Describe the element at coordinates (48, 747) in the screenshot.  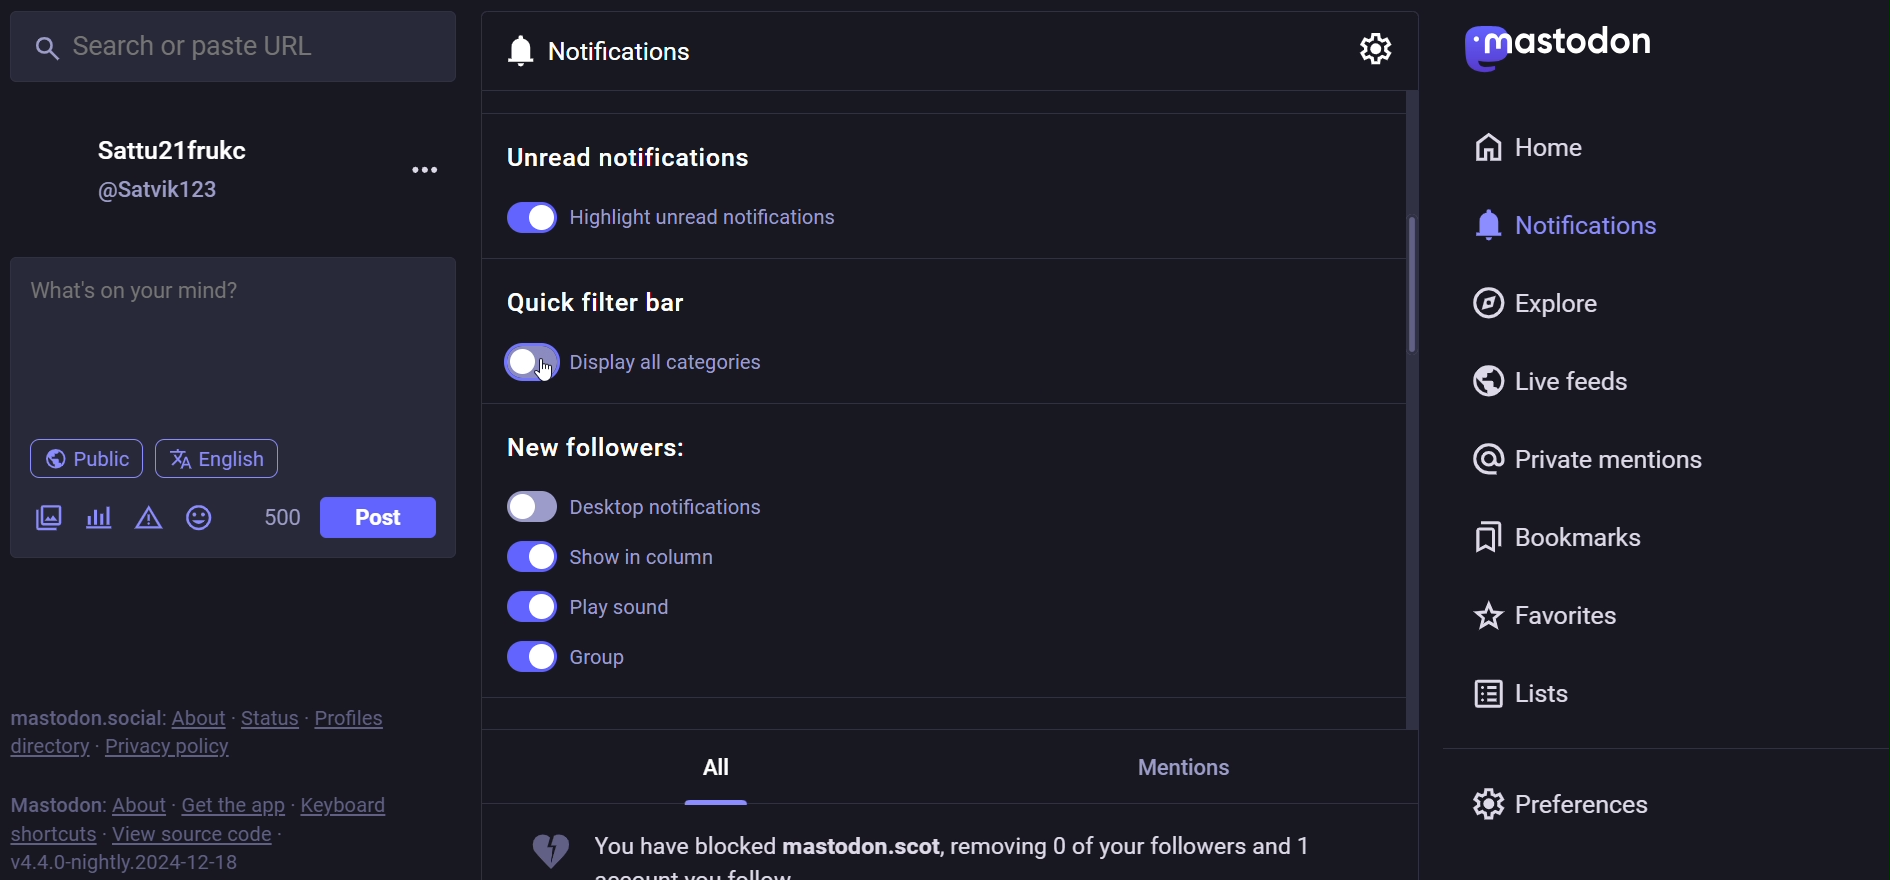
I see `directory` at that location.